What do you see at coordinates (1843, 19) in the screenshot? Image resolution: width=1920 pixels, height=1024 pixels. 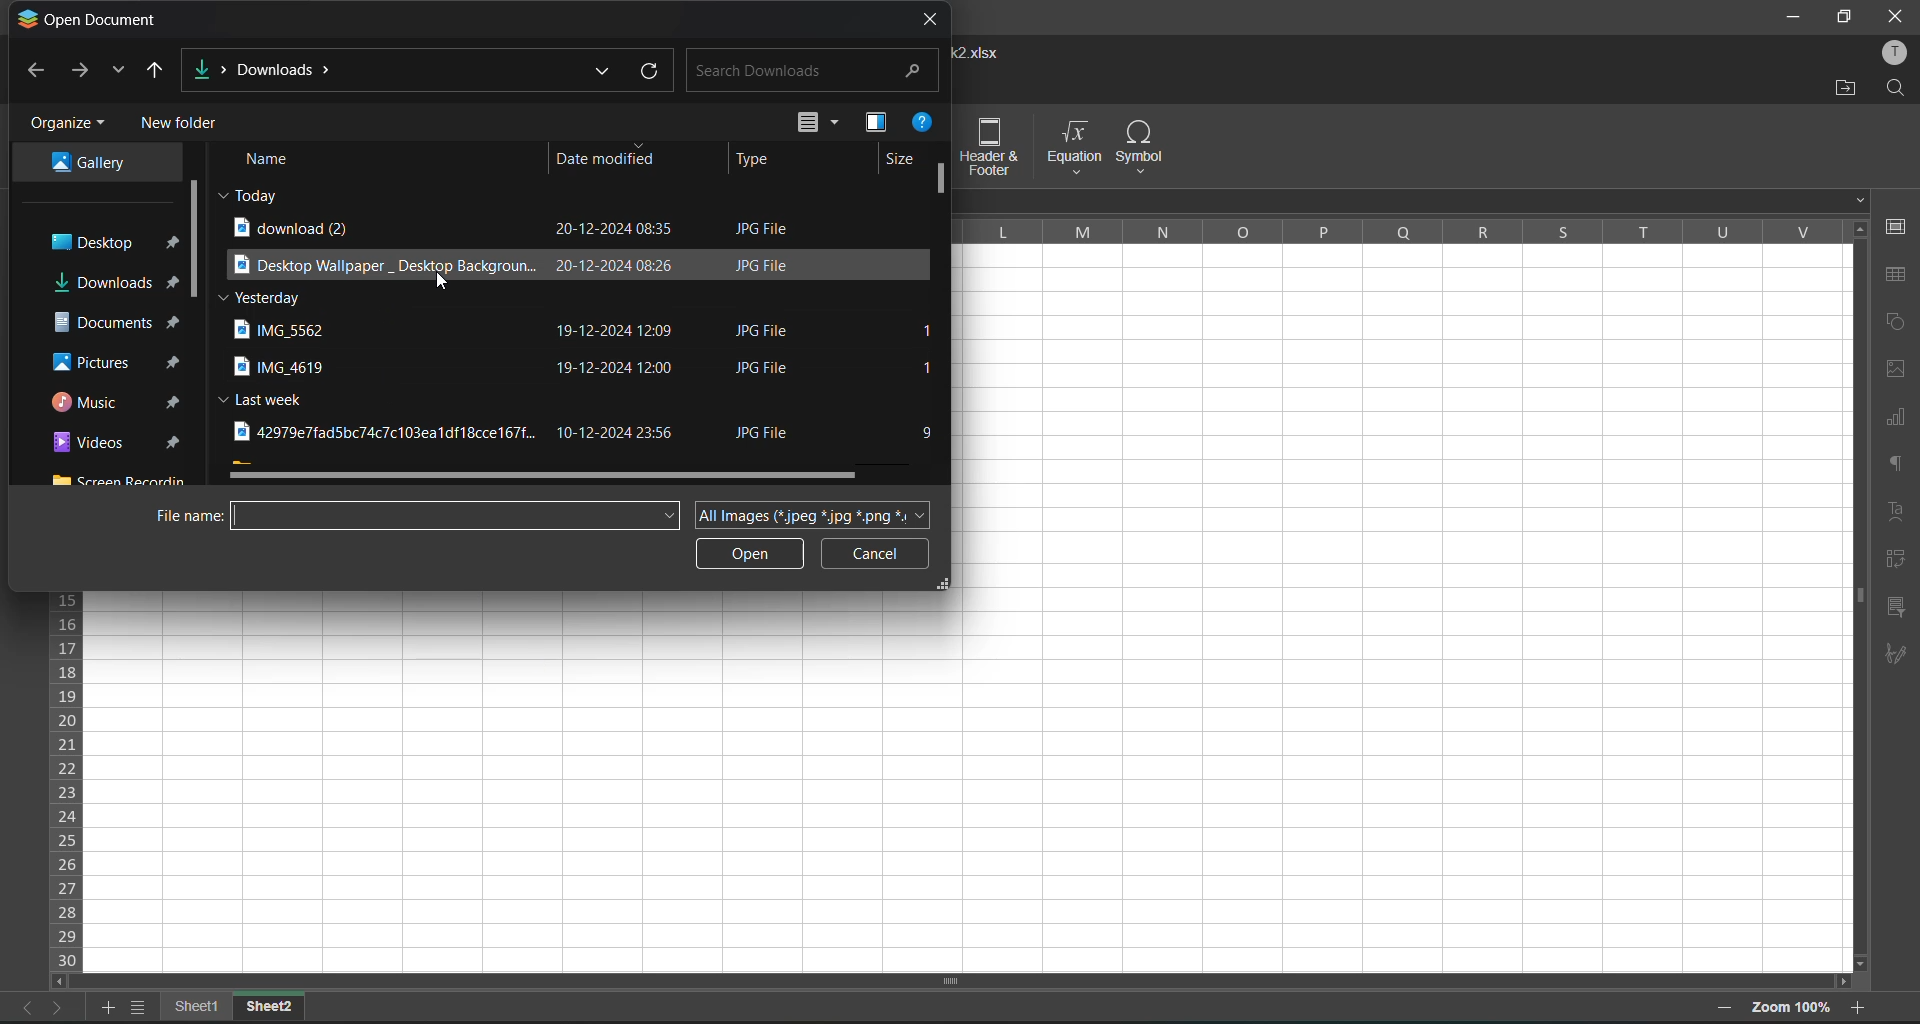 I see `maximize` at bounding box center [1843, 19].